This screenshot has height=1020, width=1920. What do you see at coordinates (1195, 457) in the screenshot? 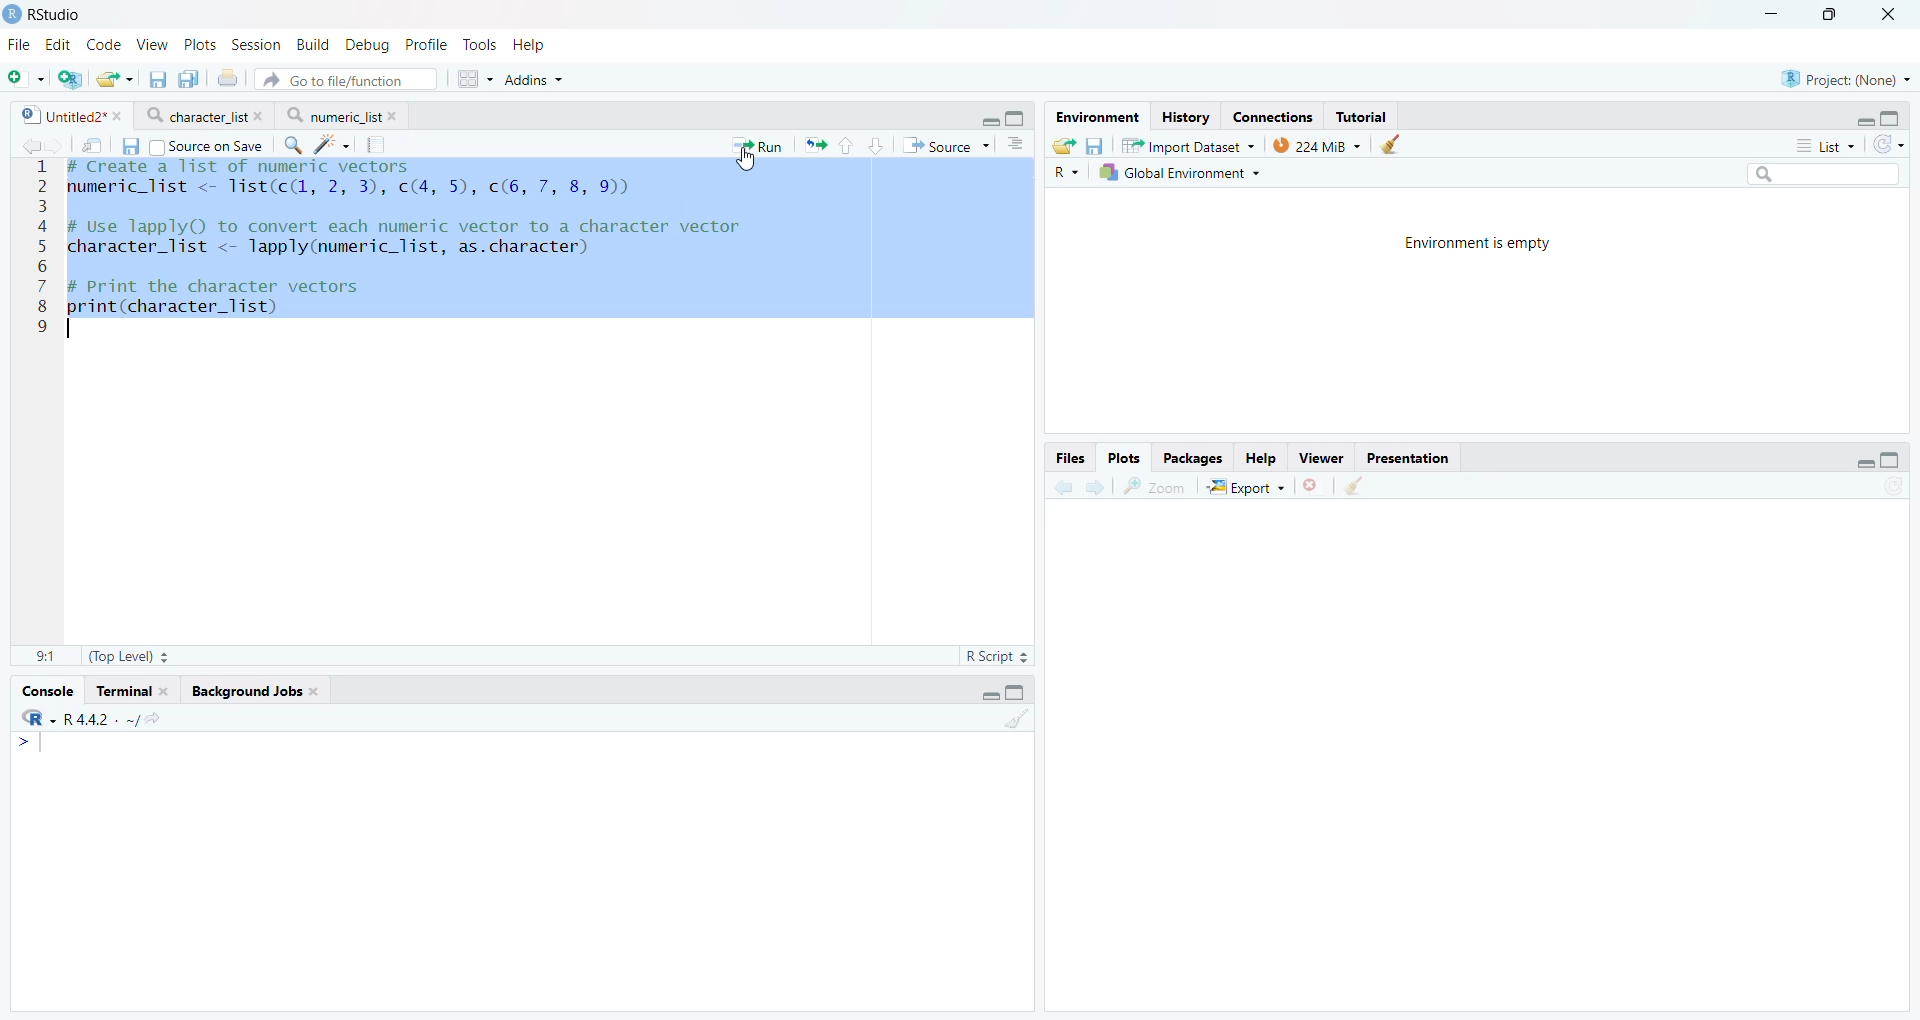
I see `Packages` at bounding box center [1195, 457].